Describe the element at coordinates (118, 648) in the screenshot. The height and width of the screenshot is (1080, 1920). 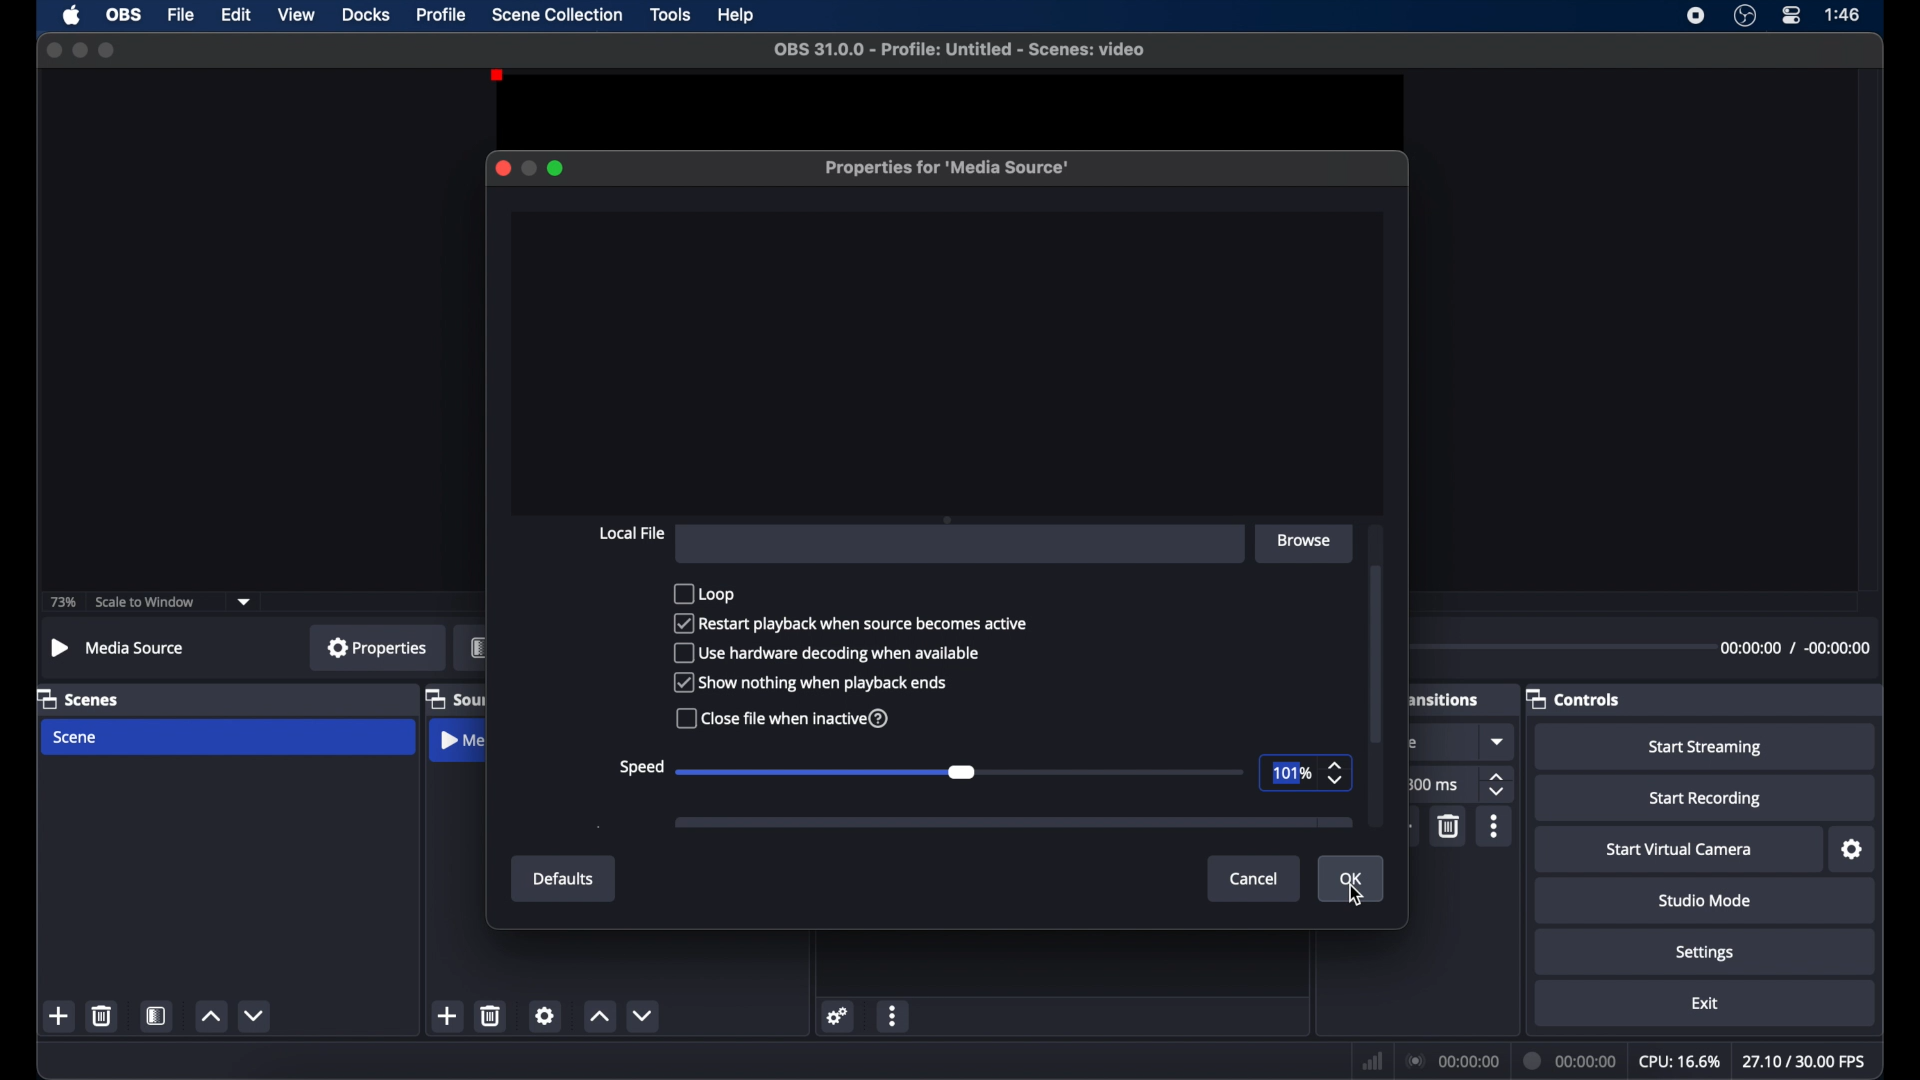
I see `no source selected` at that location.